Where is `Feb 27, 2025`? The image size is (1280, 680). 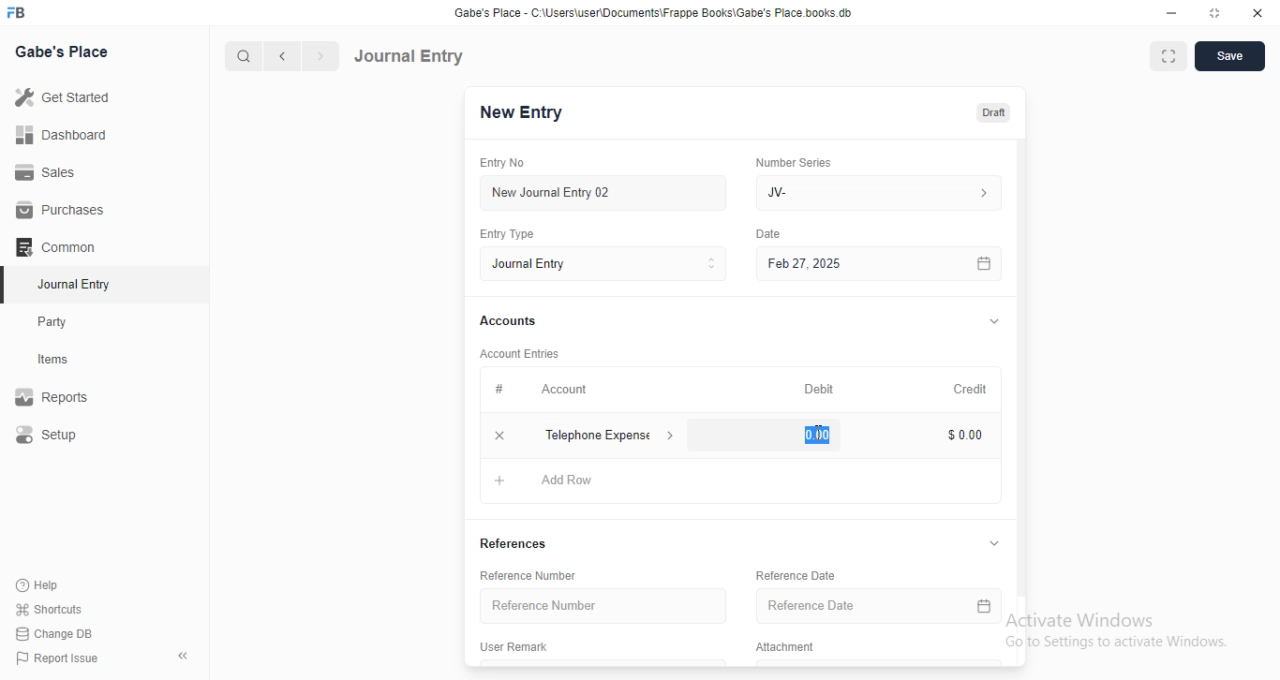
Feb 27, 2025 is located at coordinates (883, 264).